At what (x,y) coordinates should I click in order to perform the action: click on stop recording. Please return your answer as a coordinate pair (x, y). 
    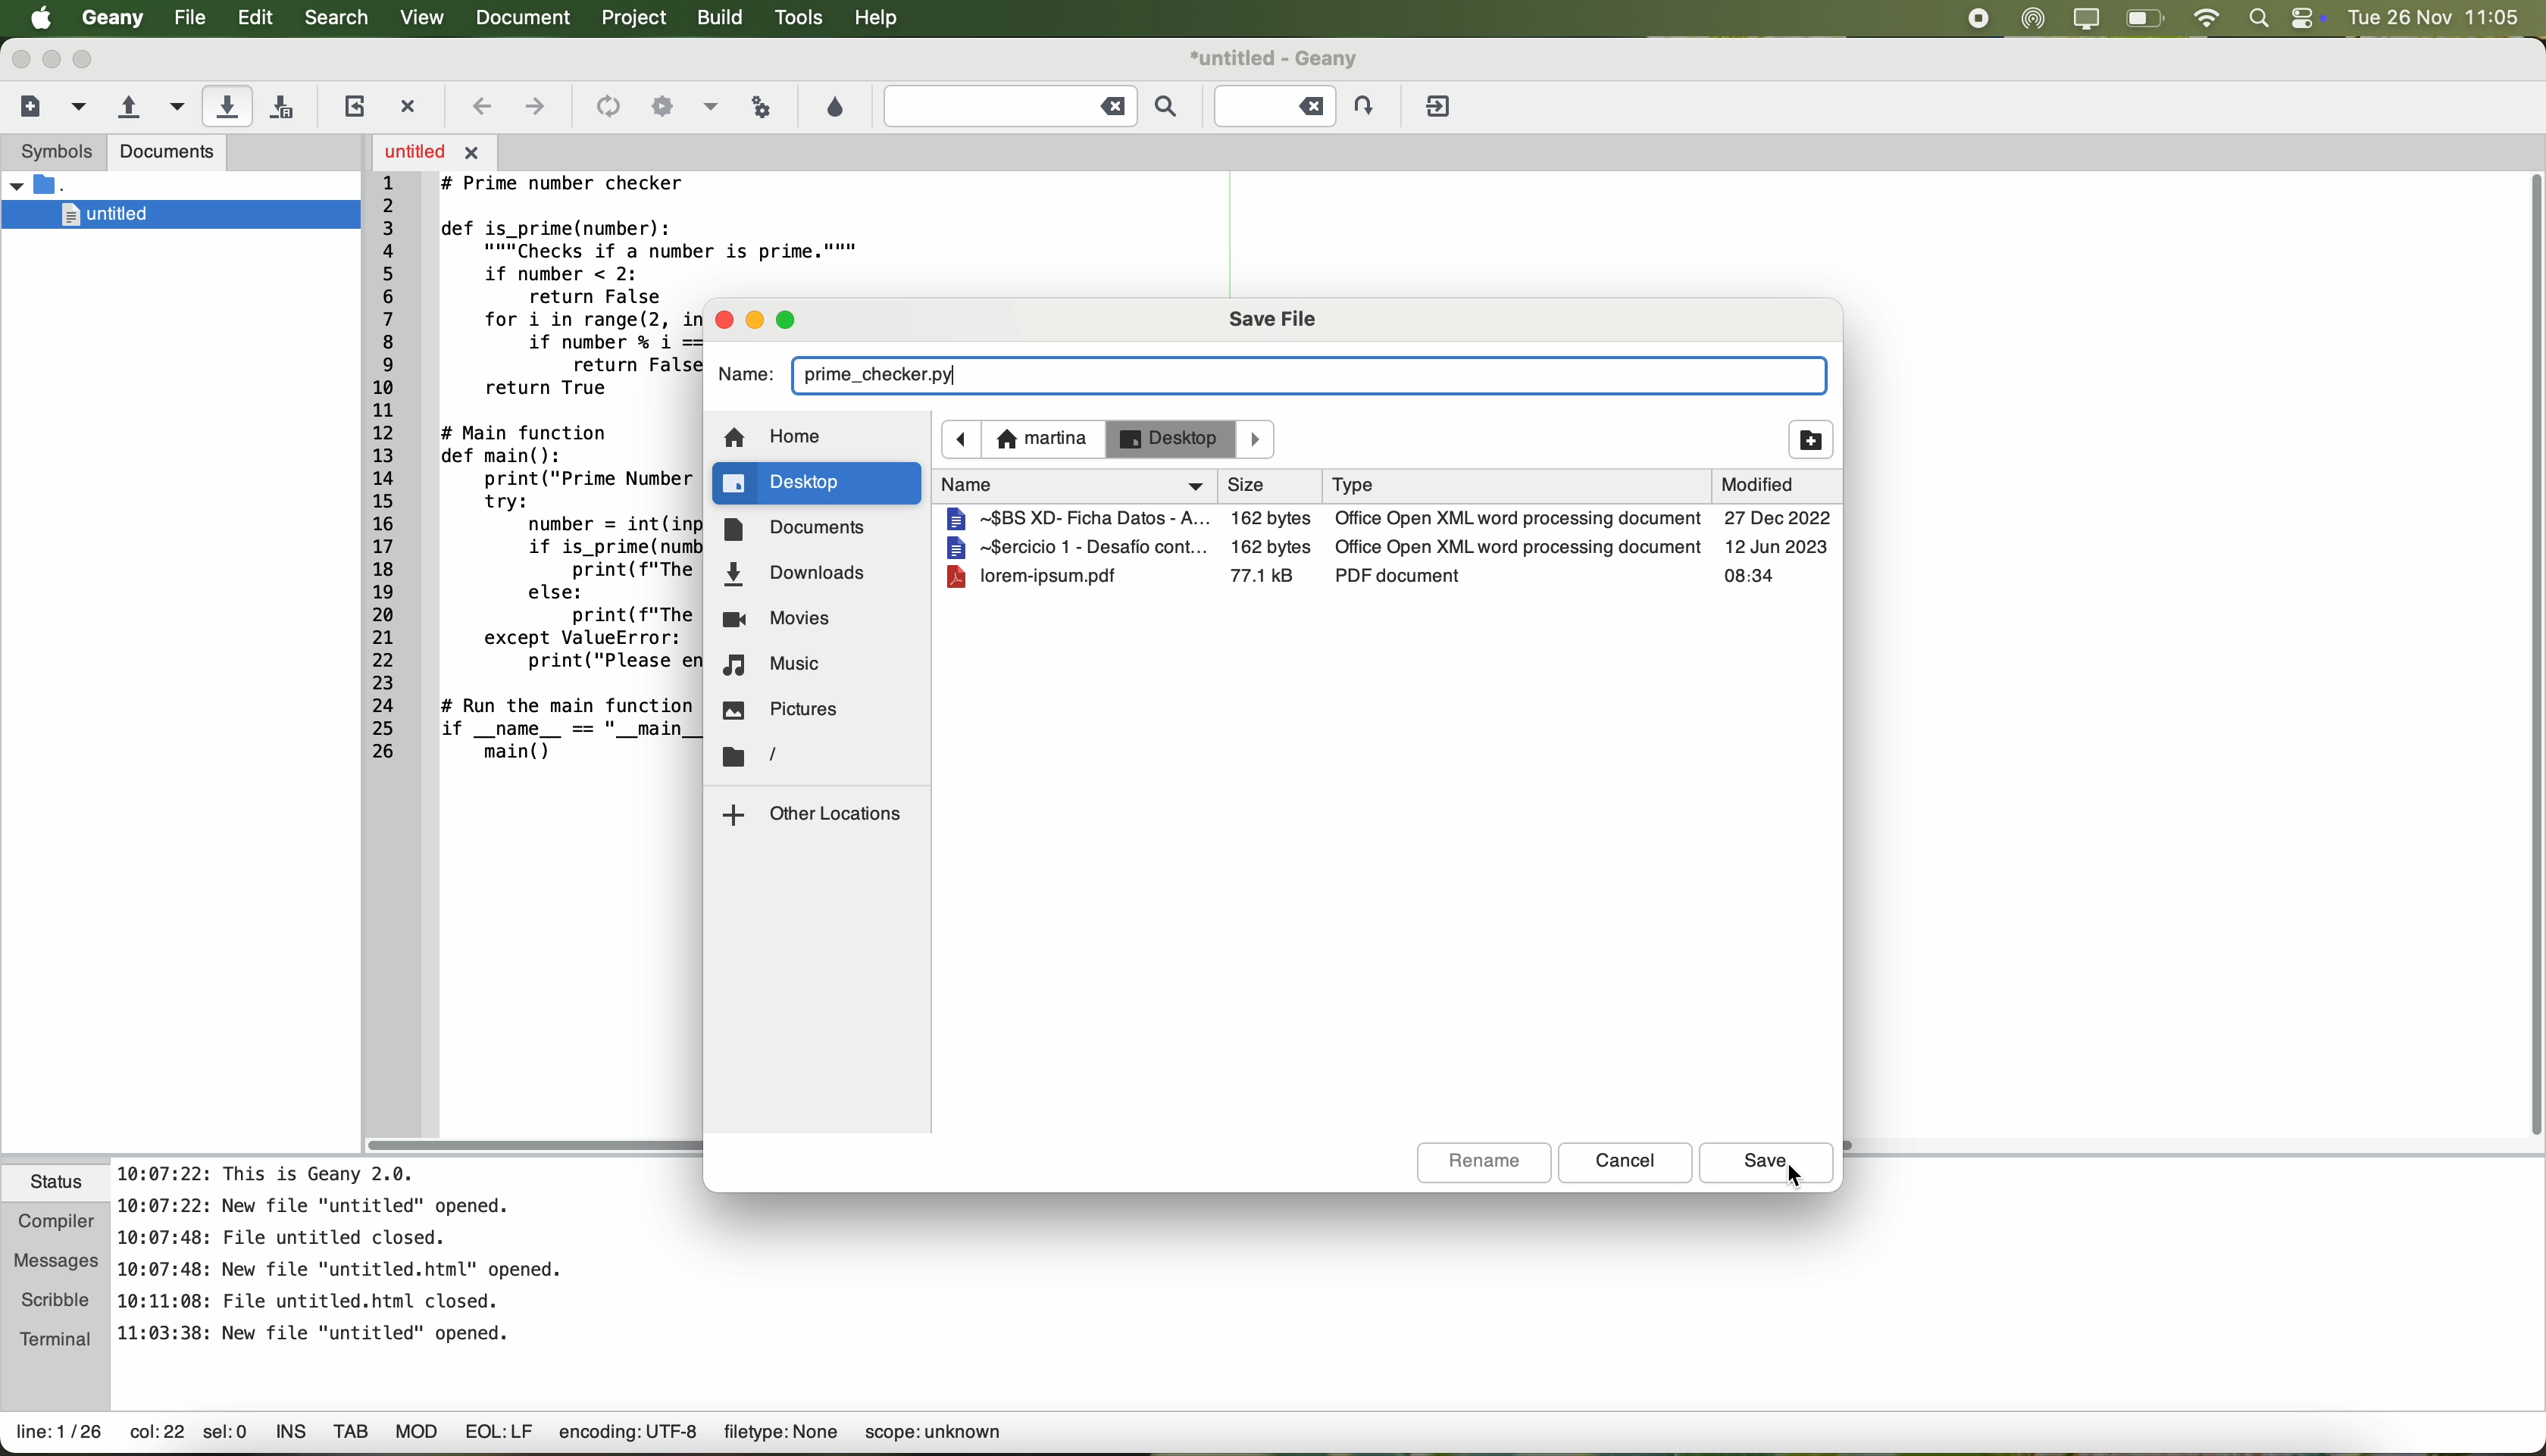
    Looking at the image, I should click on (1978, 18).